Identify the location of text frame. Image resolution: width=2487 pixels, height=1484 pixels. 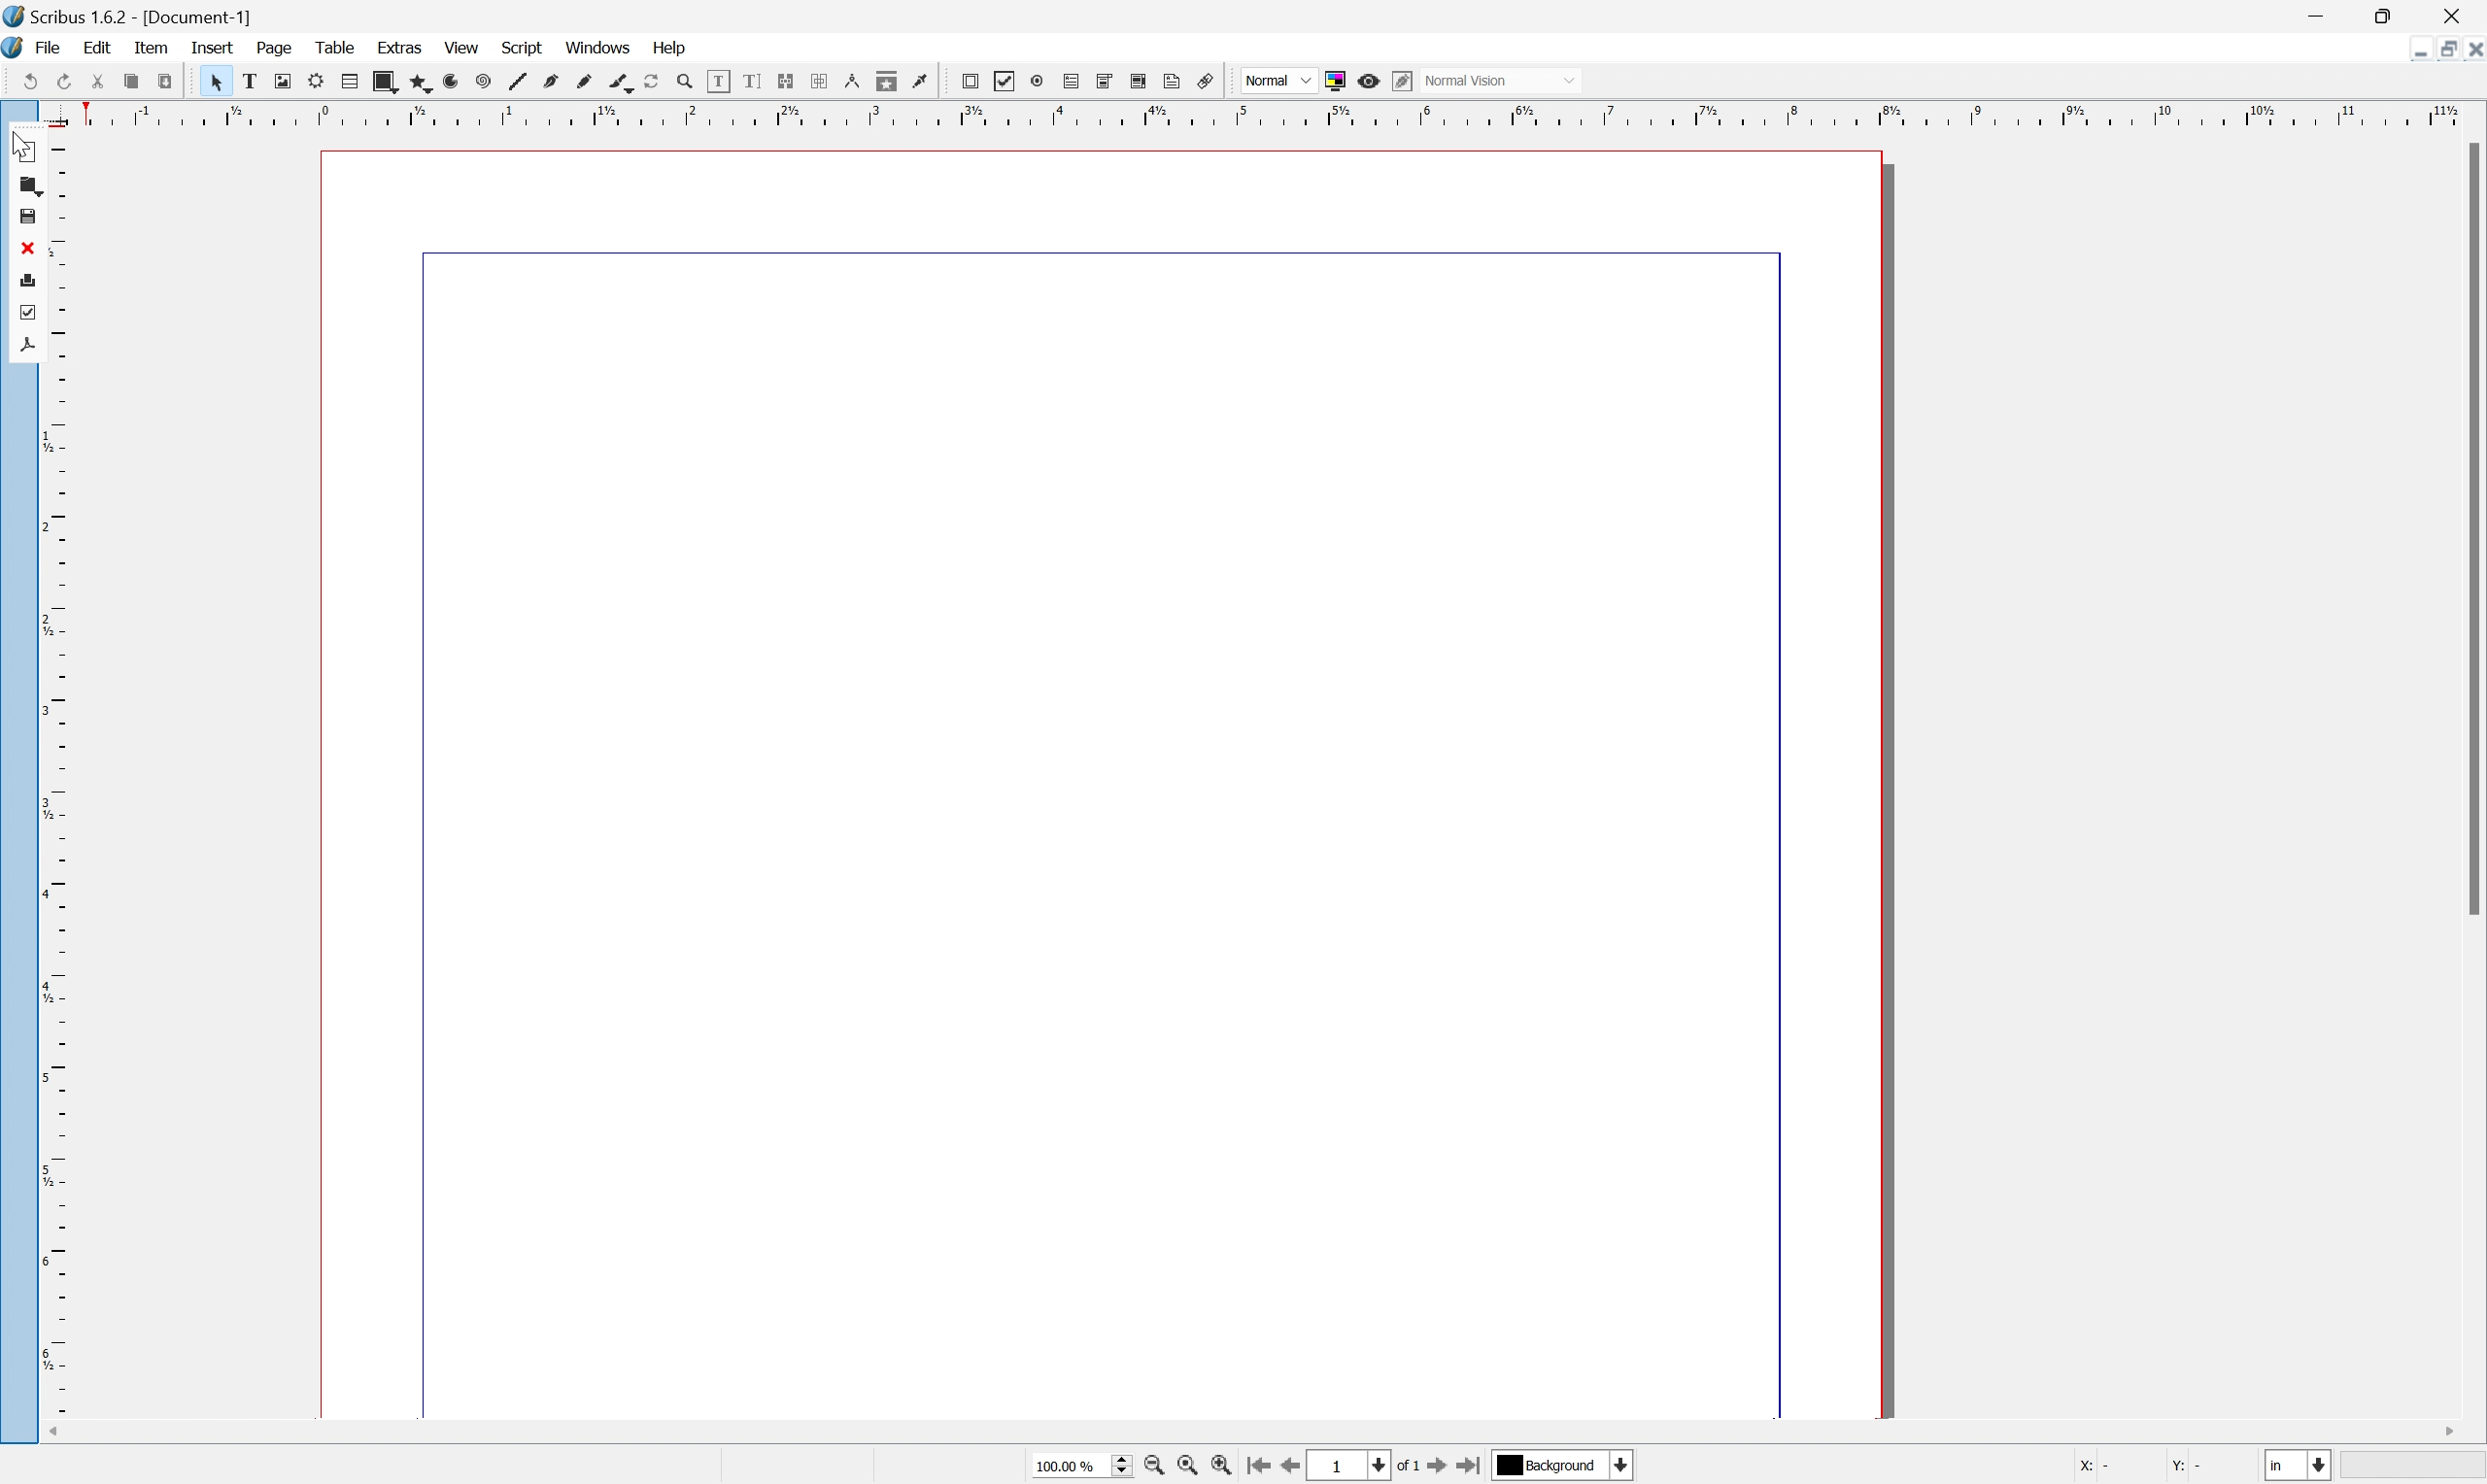
(483, 81).